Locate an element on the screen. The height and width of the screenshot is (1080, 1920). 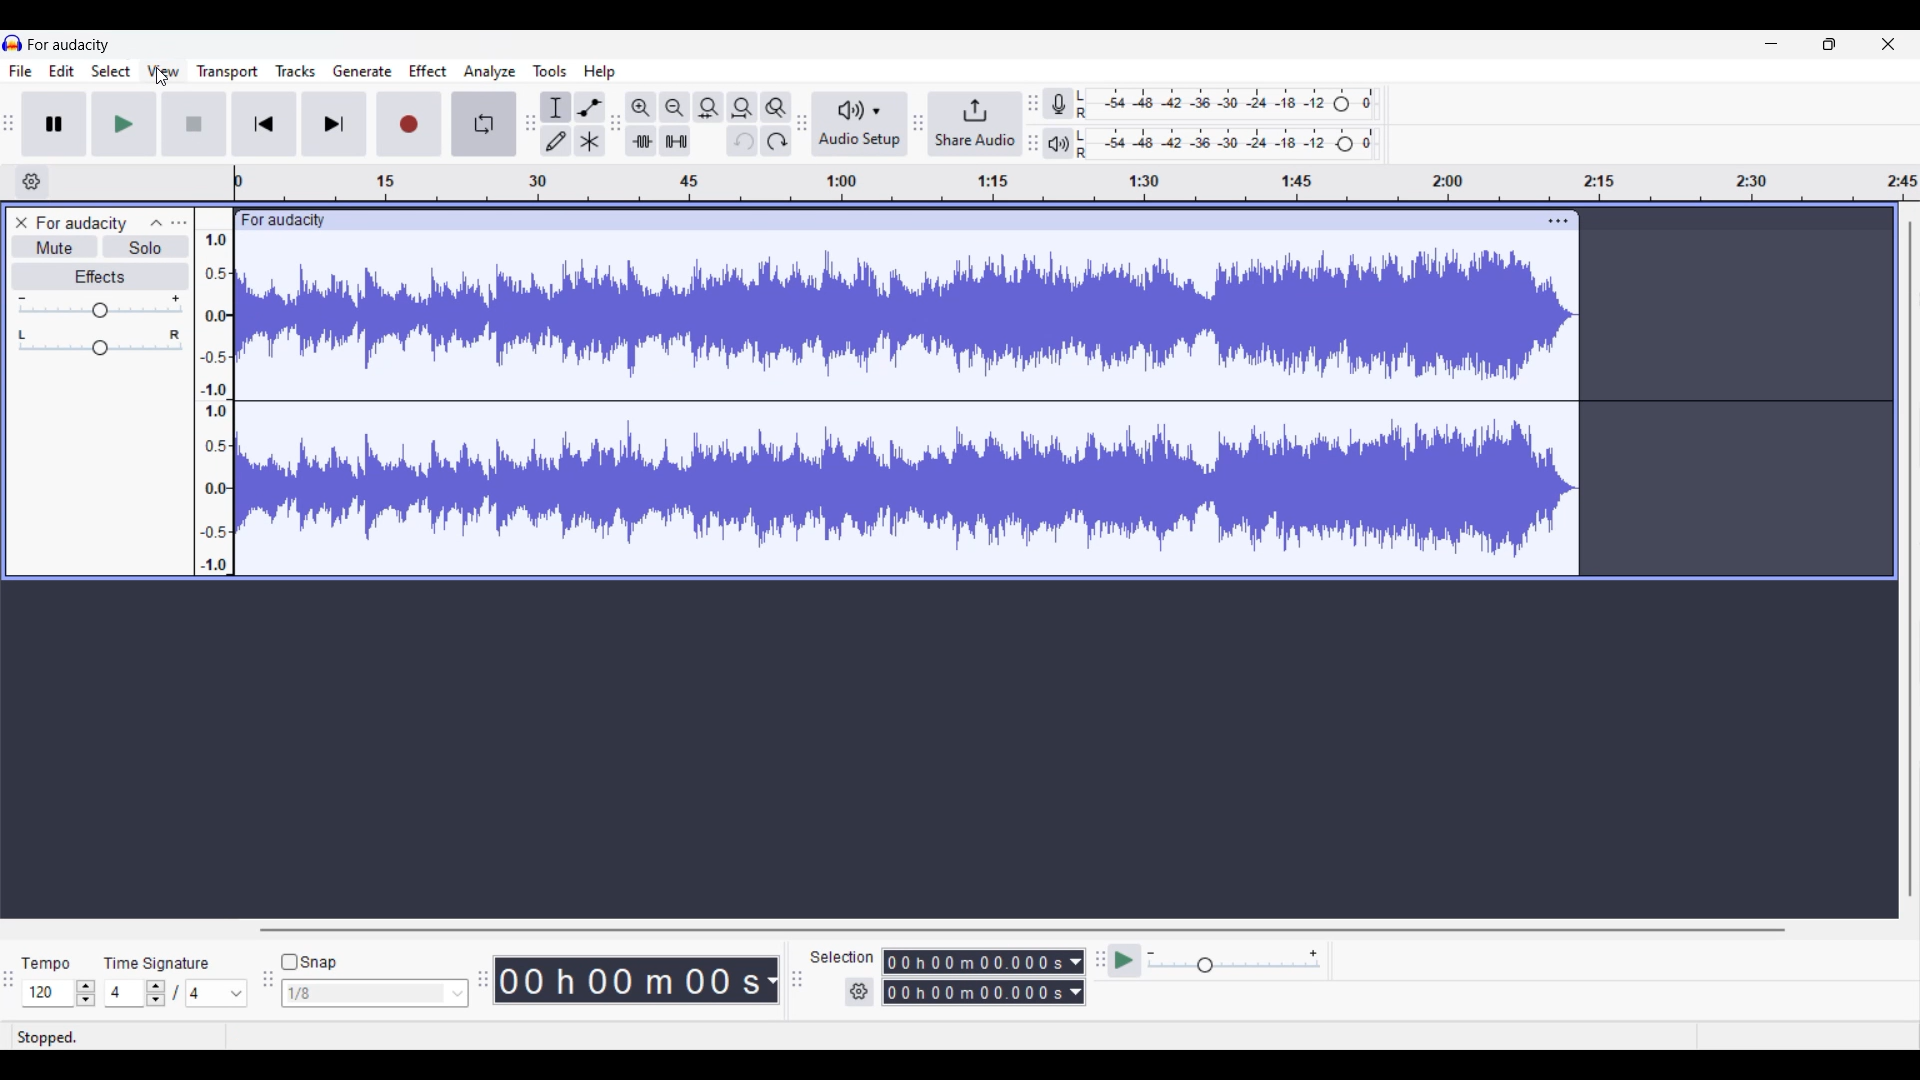
Timeline options is located at coordinates (32, 181).